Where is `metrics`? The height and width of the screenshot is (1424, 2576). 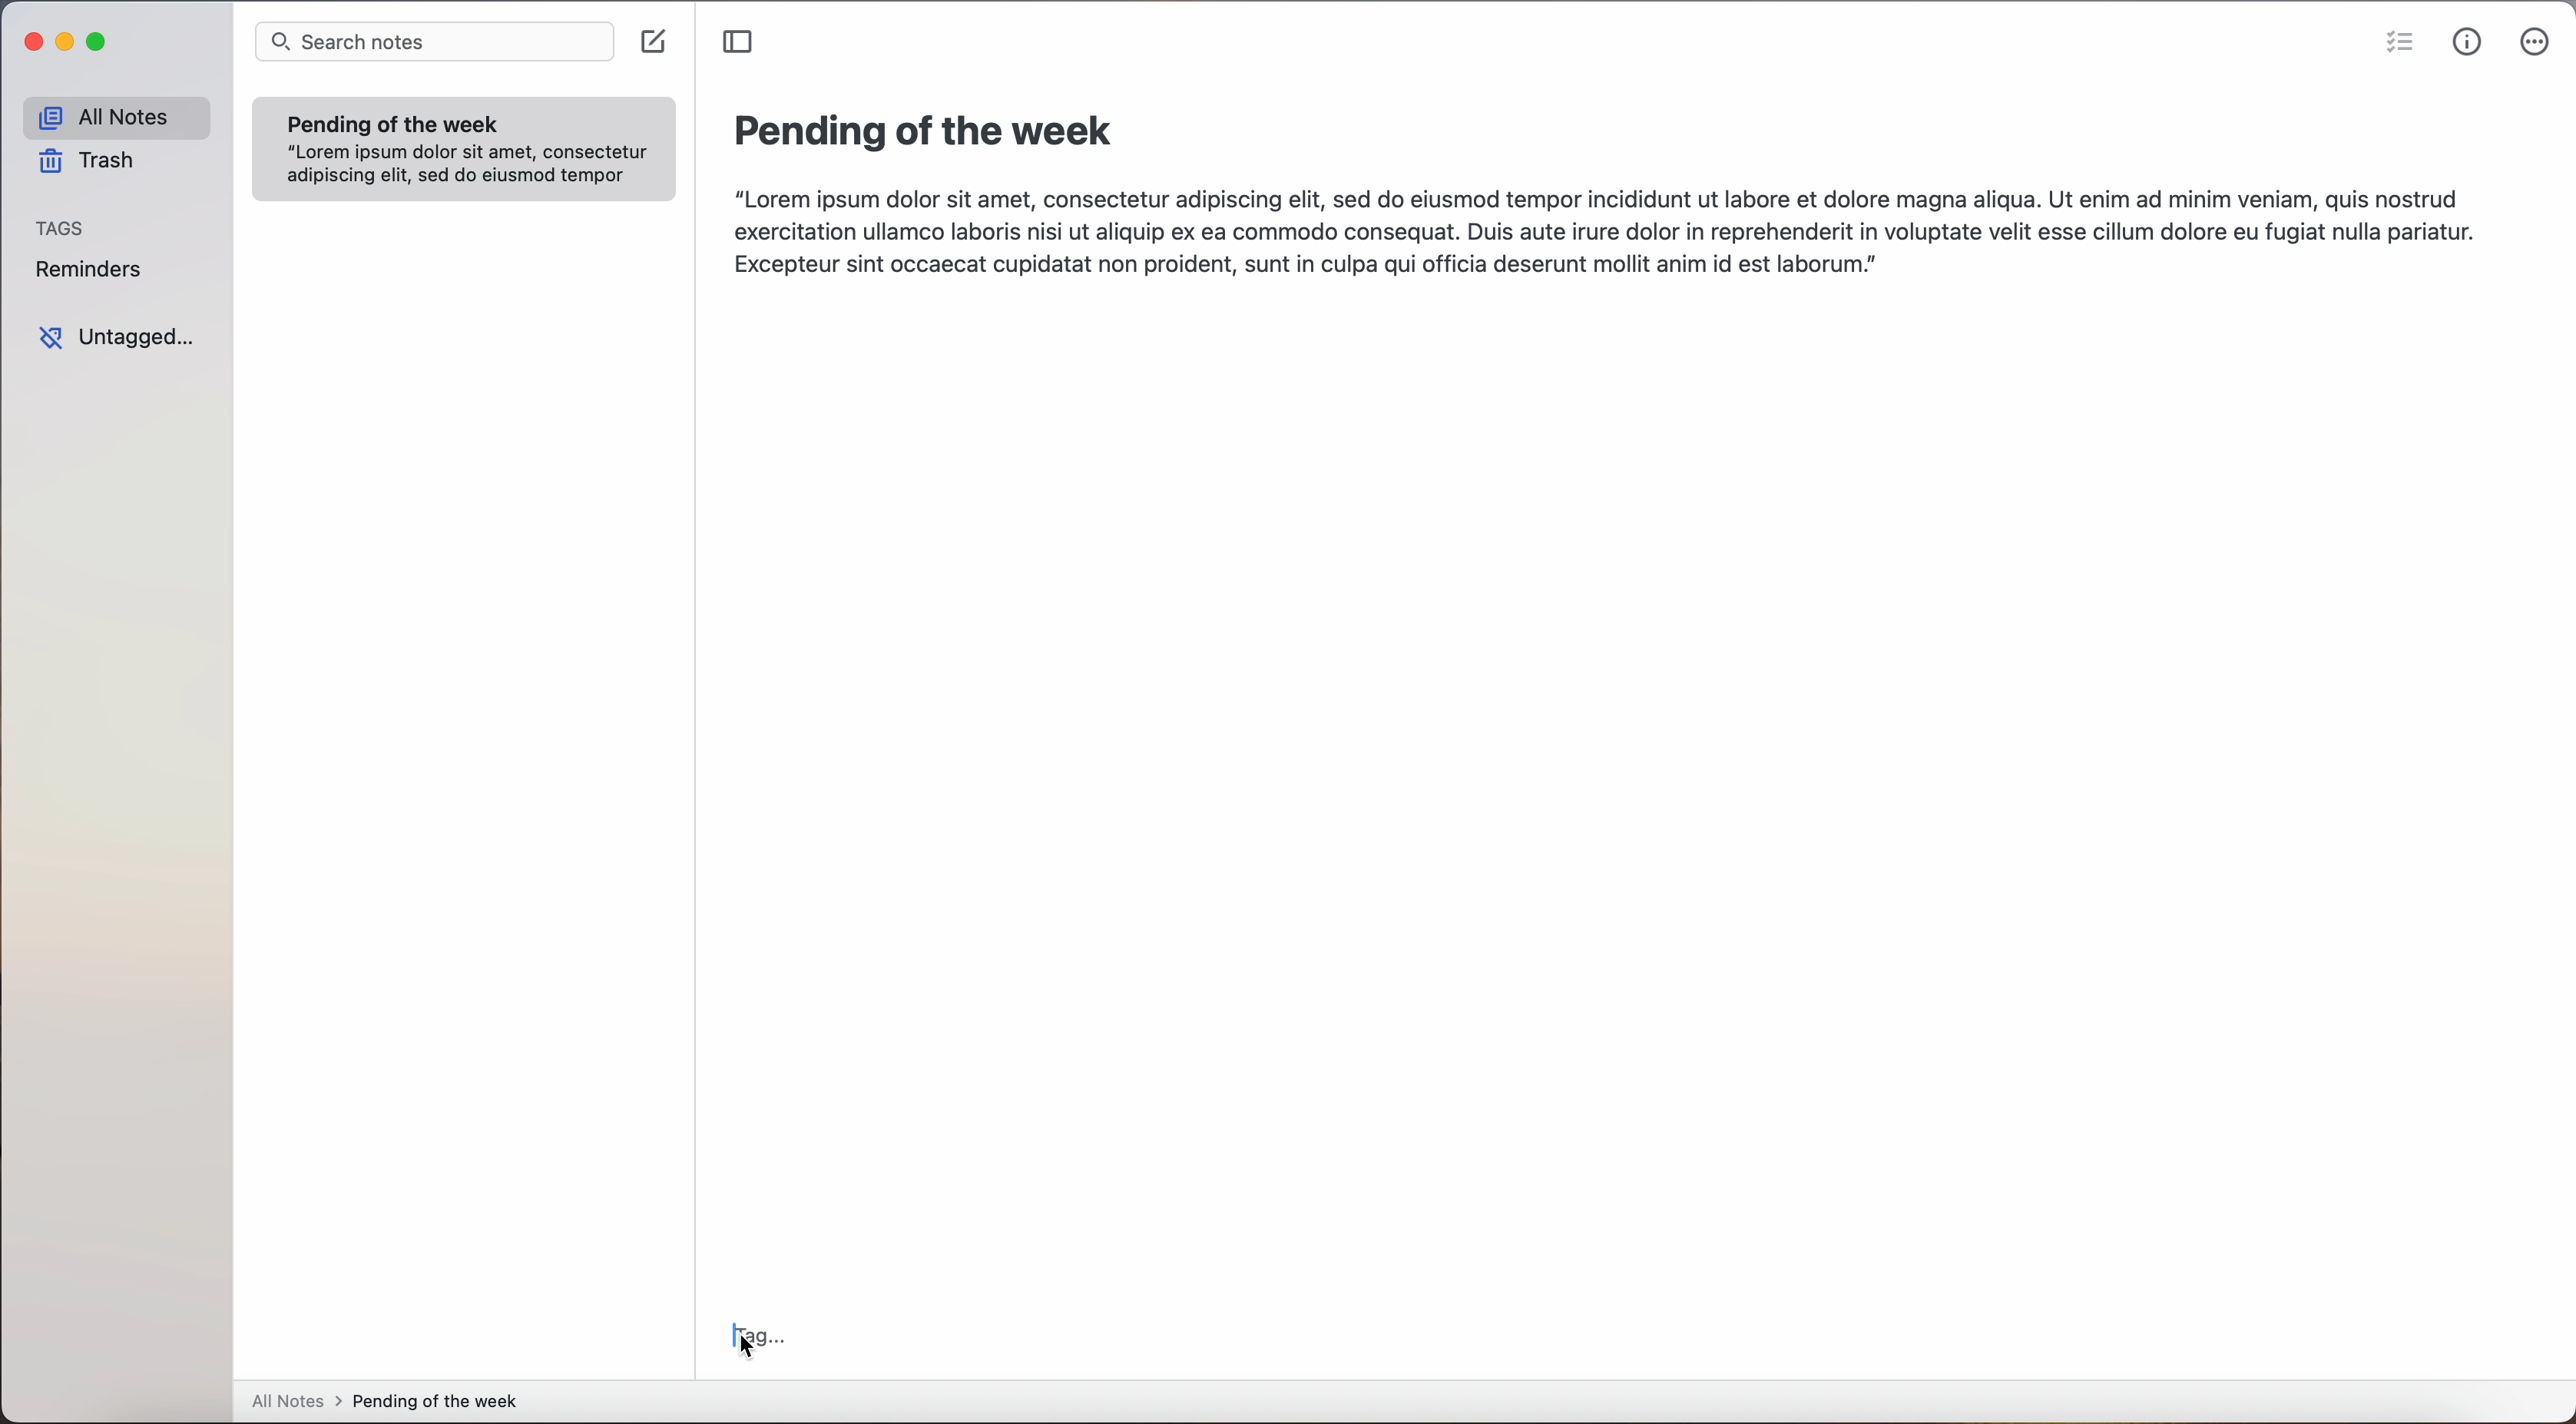 metrics is located at coordinates (2468, 42).